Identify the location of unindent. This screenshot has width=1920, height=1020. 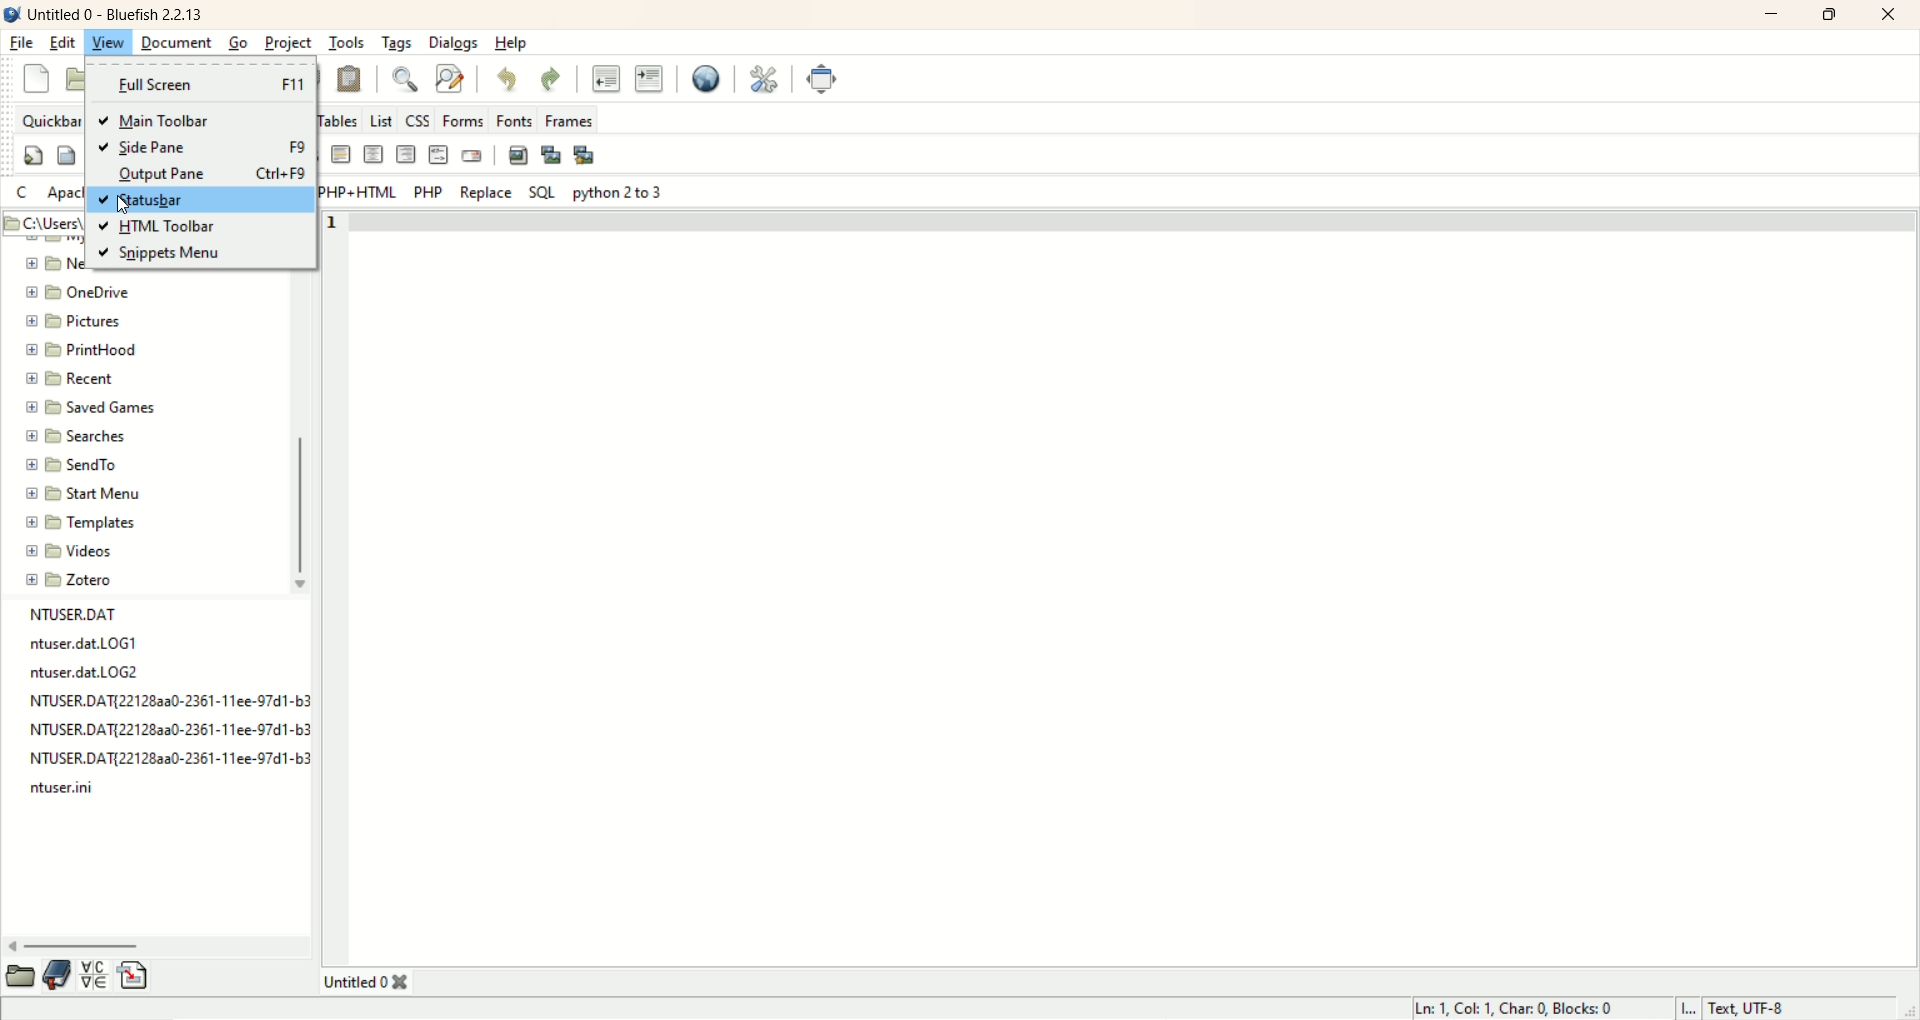
(606, 77).